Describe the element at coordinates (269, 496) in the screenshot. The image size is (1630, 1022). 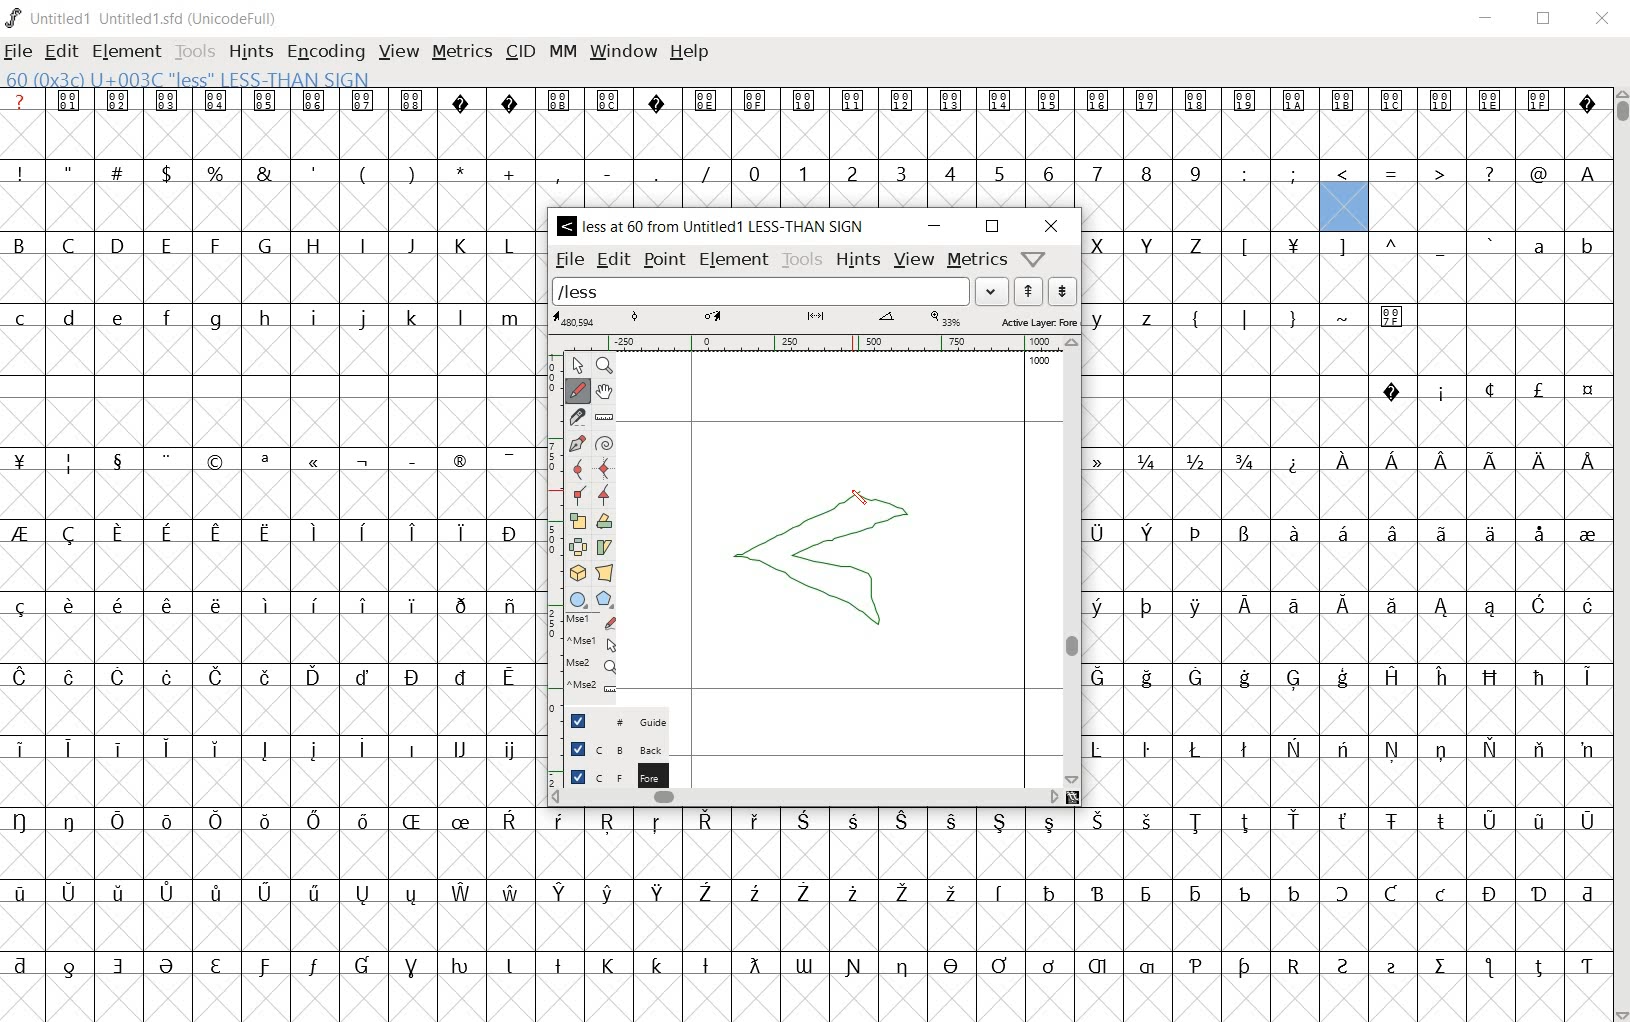
I see `empty cells` at that location.